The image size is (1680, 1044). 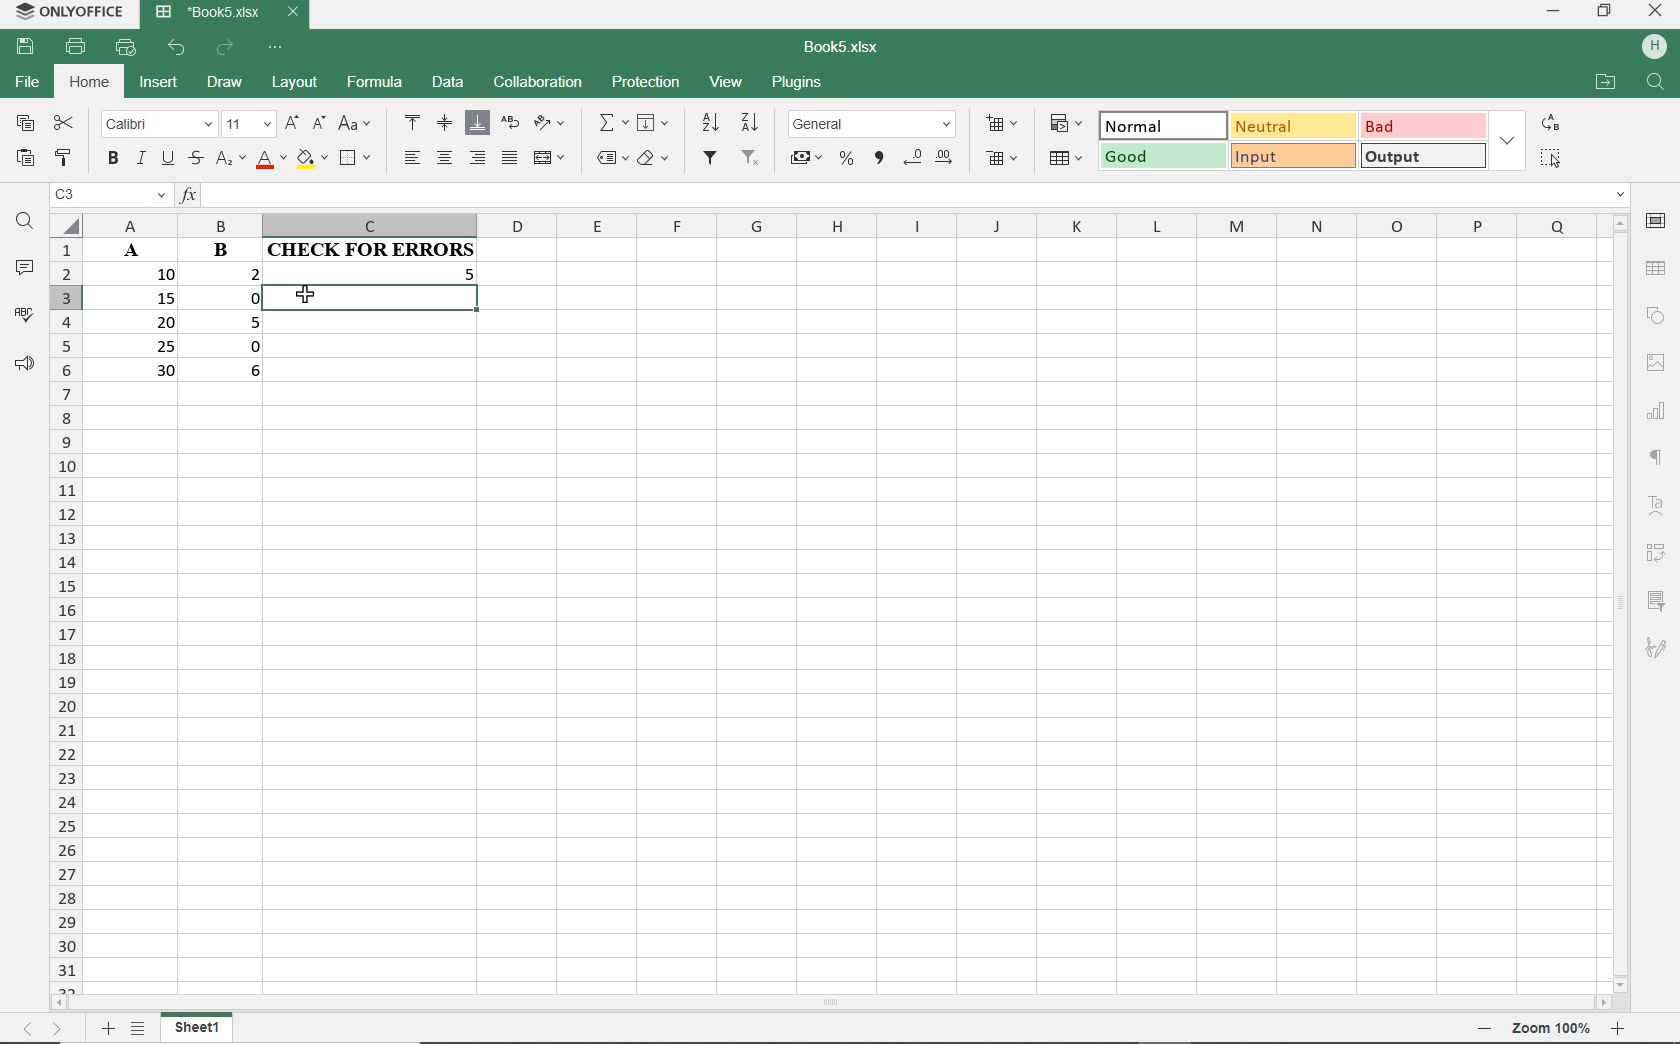 I want to click on WRAP TEXT, so click(x=509, y=124).